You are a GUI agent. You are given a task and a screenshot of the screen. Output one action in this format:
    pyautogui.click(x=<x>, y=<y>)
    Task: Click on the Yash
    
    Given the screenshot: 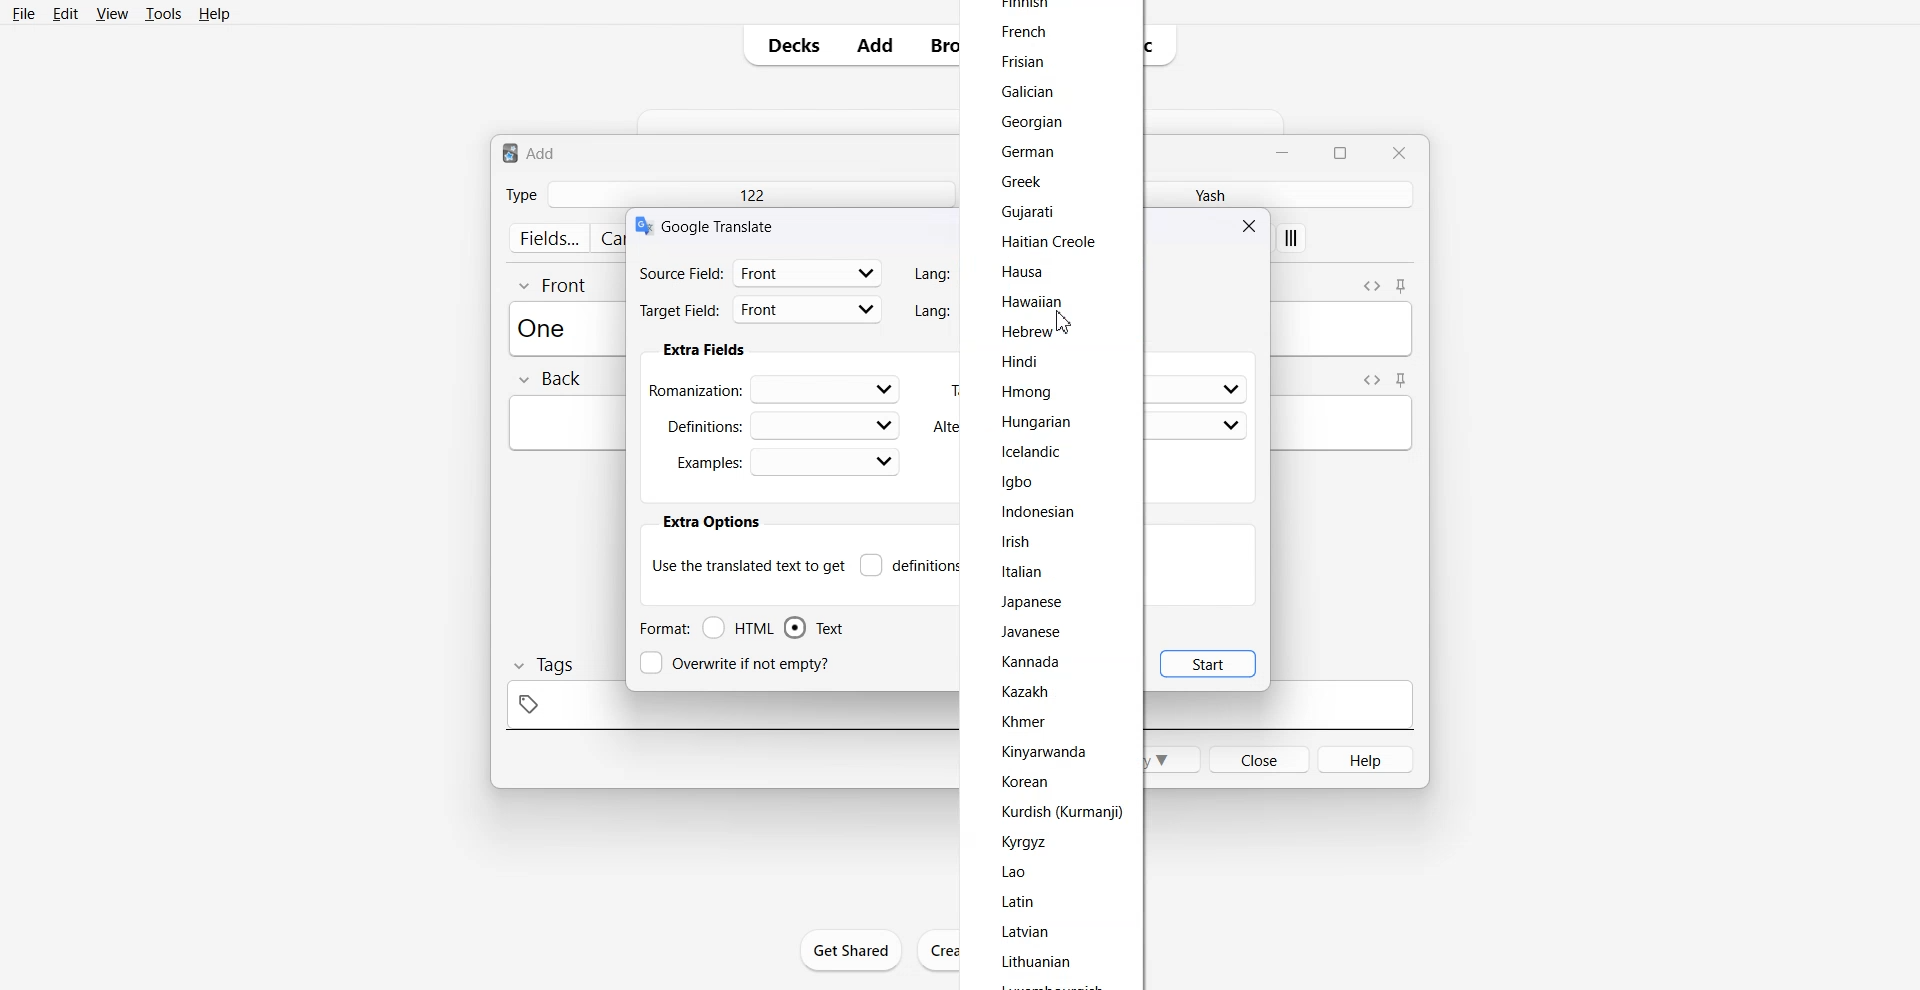 What is the action you would take?
    pyautogui.click(x=1205, y=194)
    